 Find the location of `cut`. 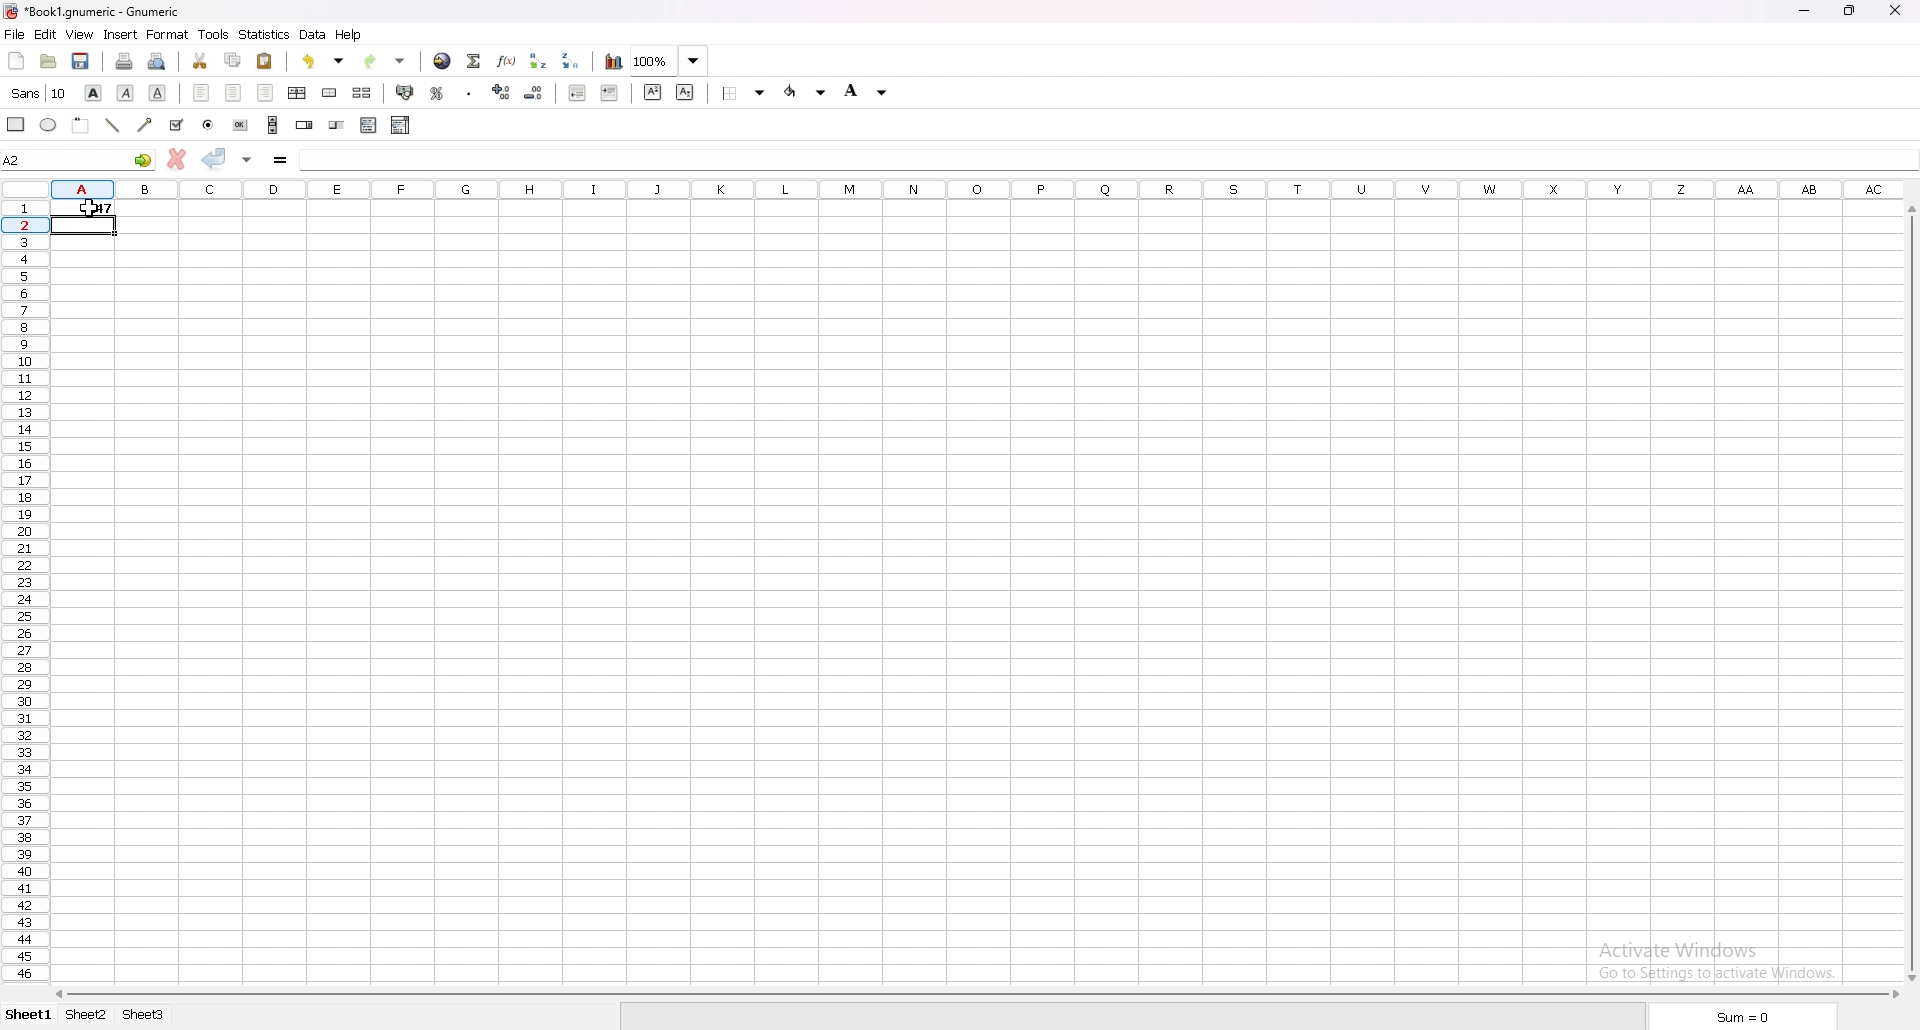

cut is located at coordinates (202, 61).